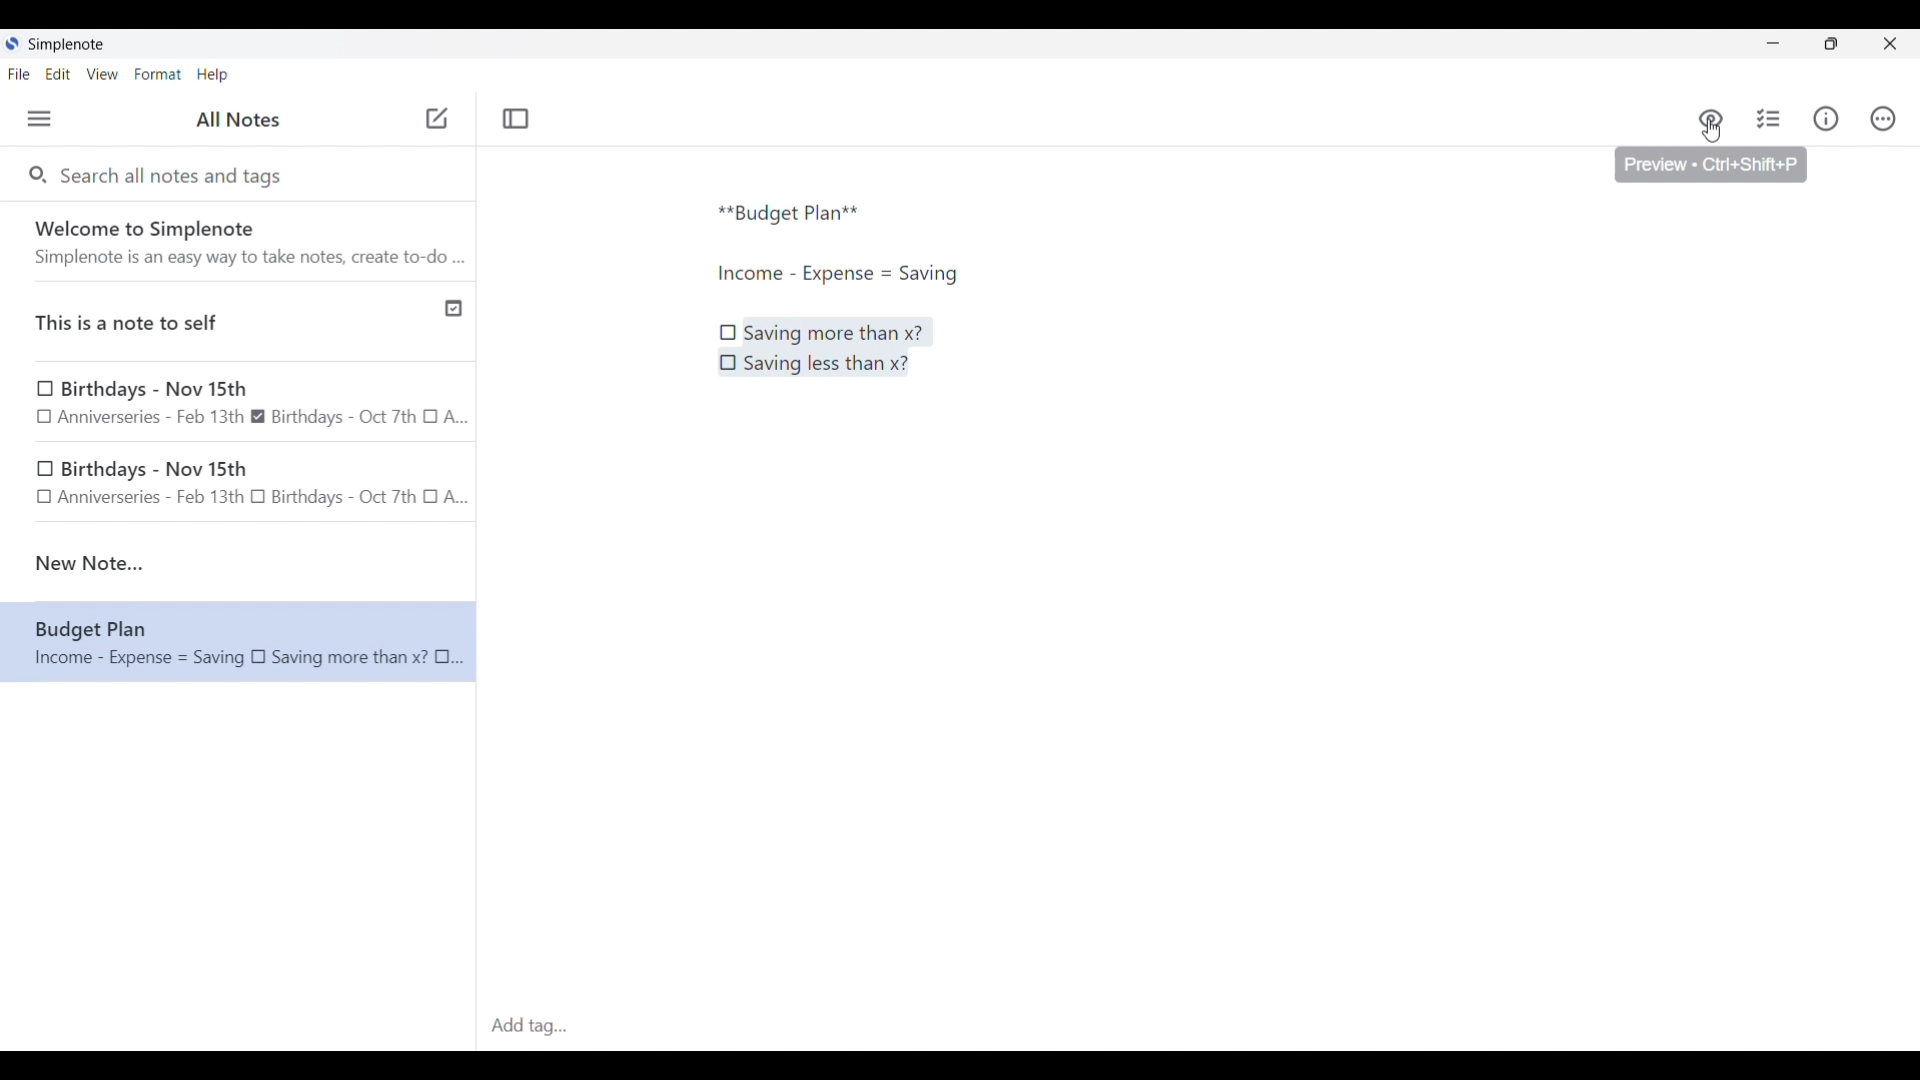 The height and width of the screenshot is (1080, 1920). What do you see at coordinates (437, 118) in the screenshot?
I see `Click to add new note` at bounding box center [437, 118].